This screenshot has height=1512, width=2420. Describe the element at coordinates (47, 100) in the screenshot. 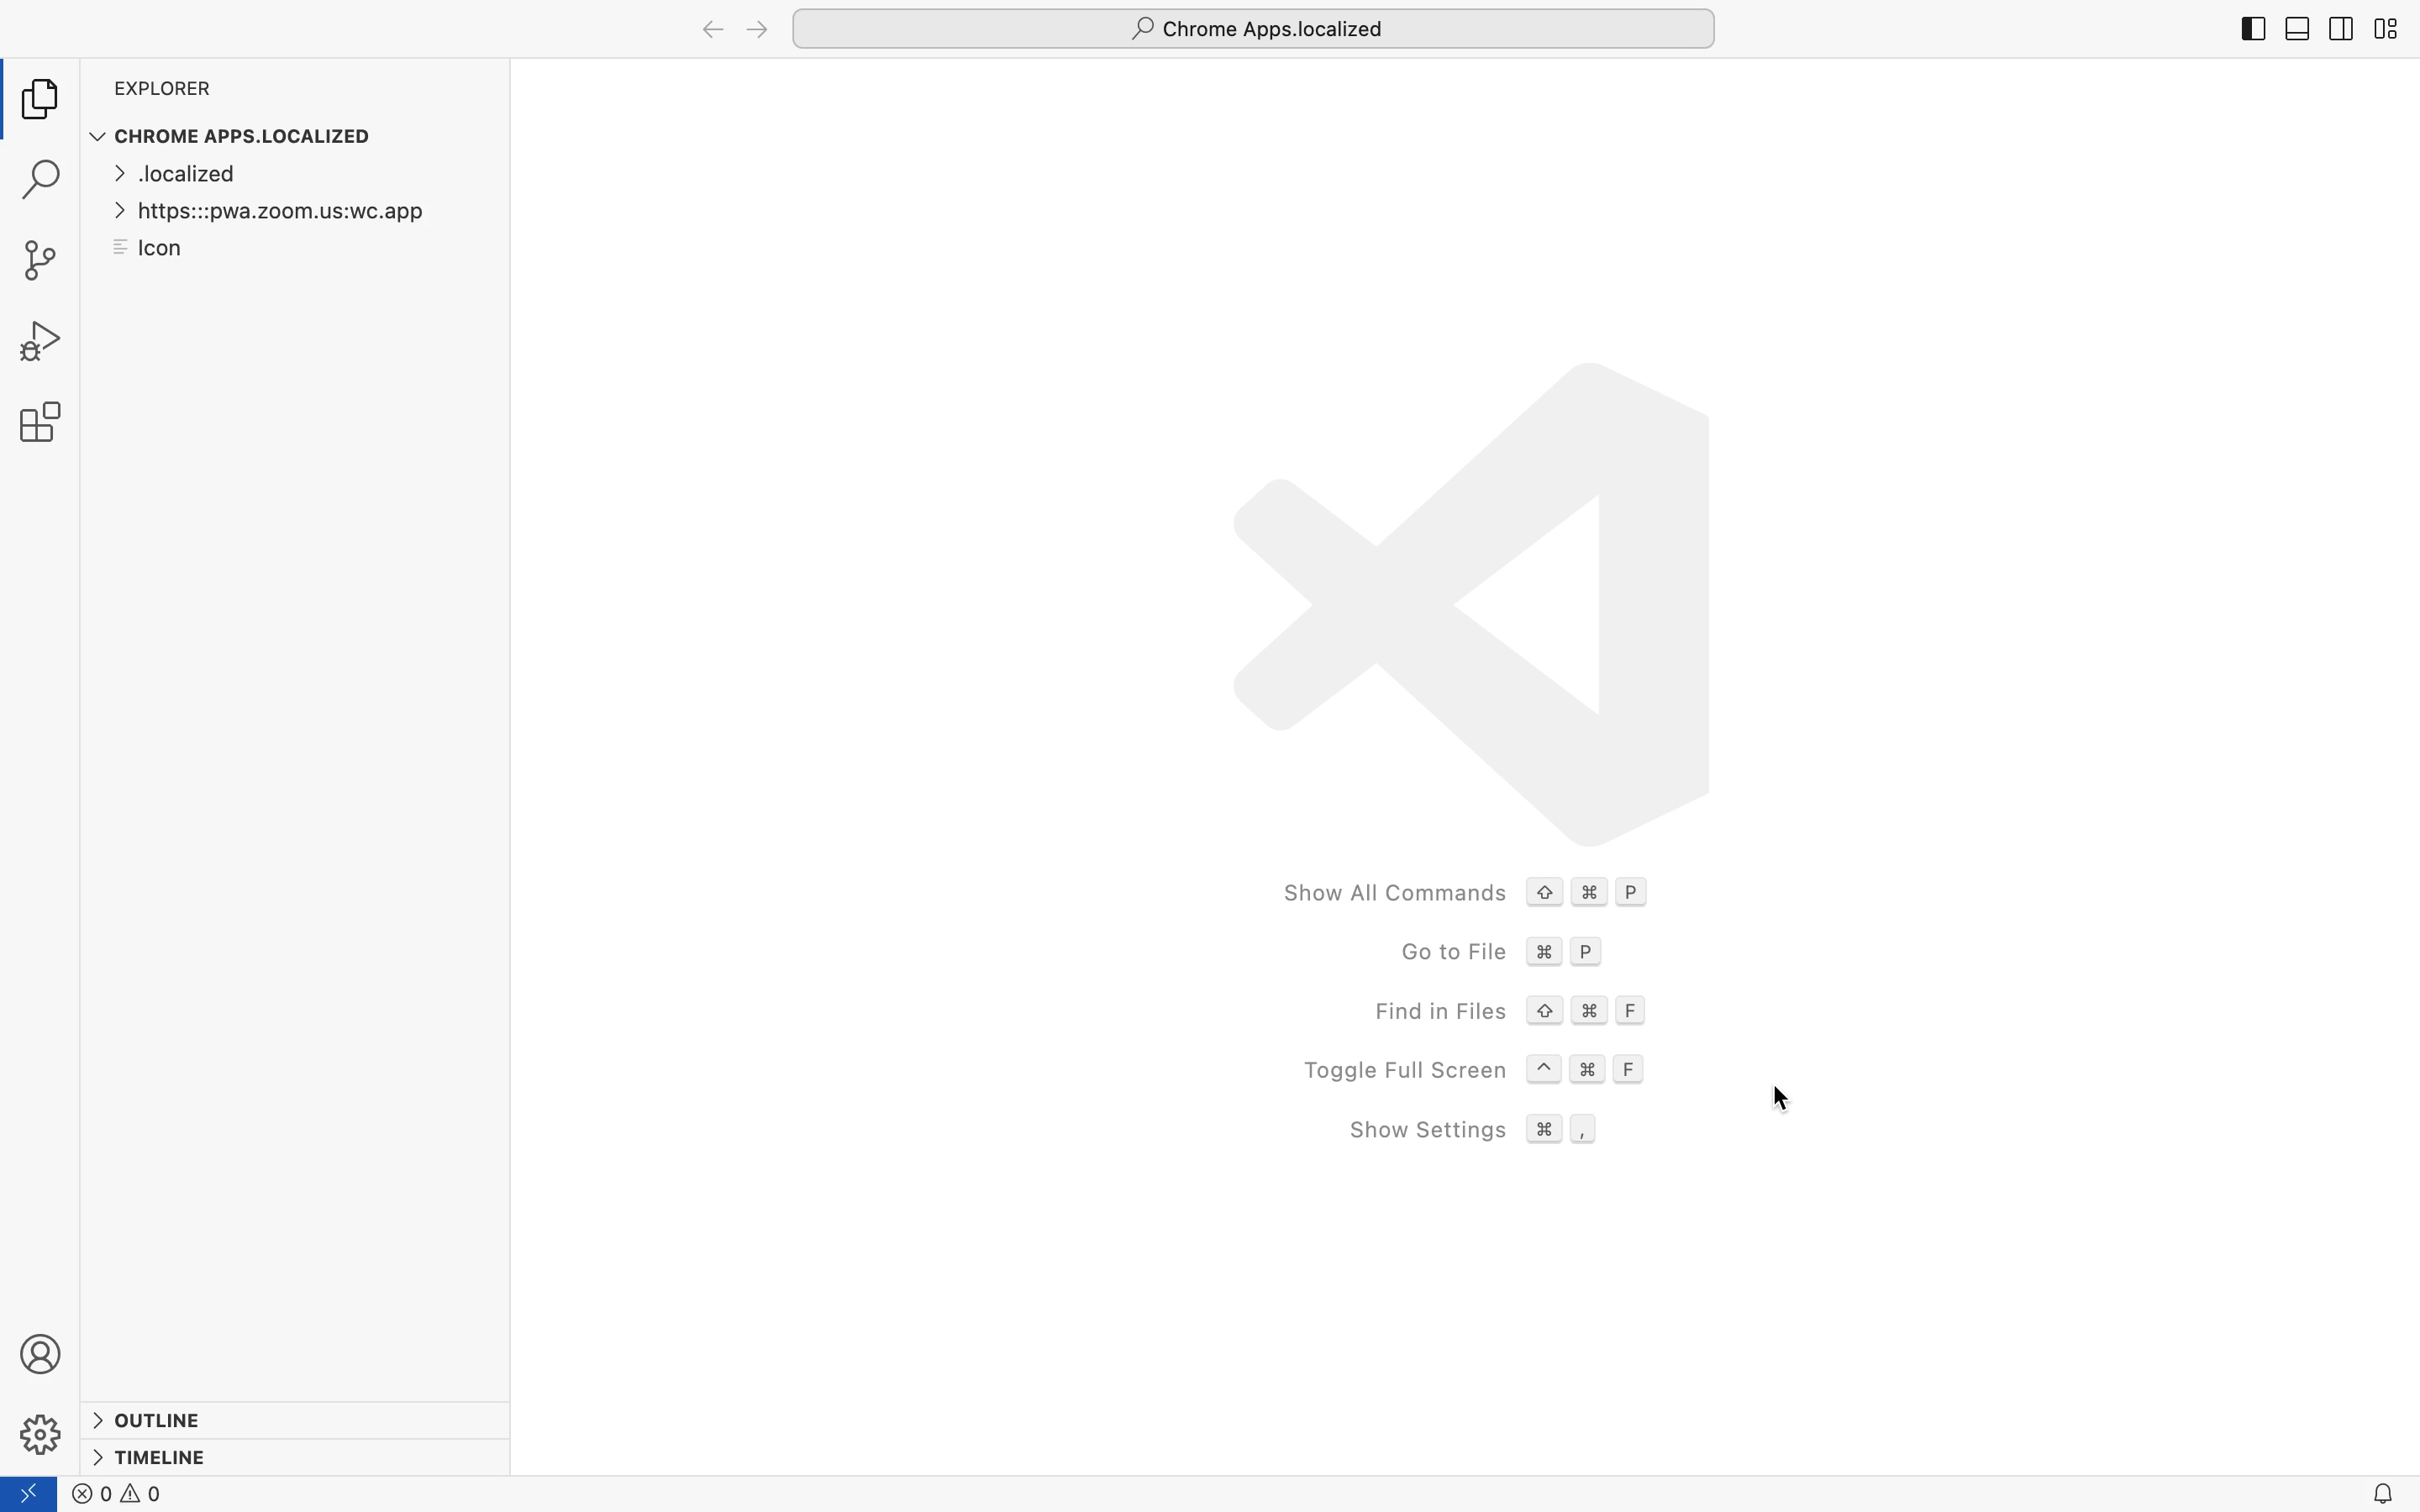

I see `explorer` at that location.